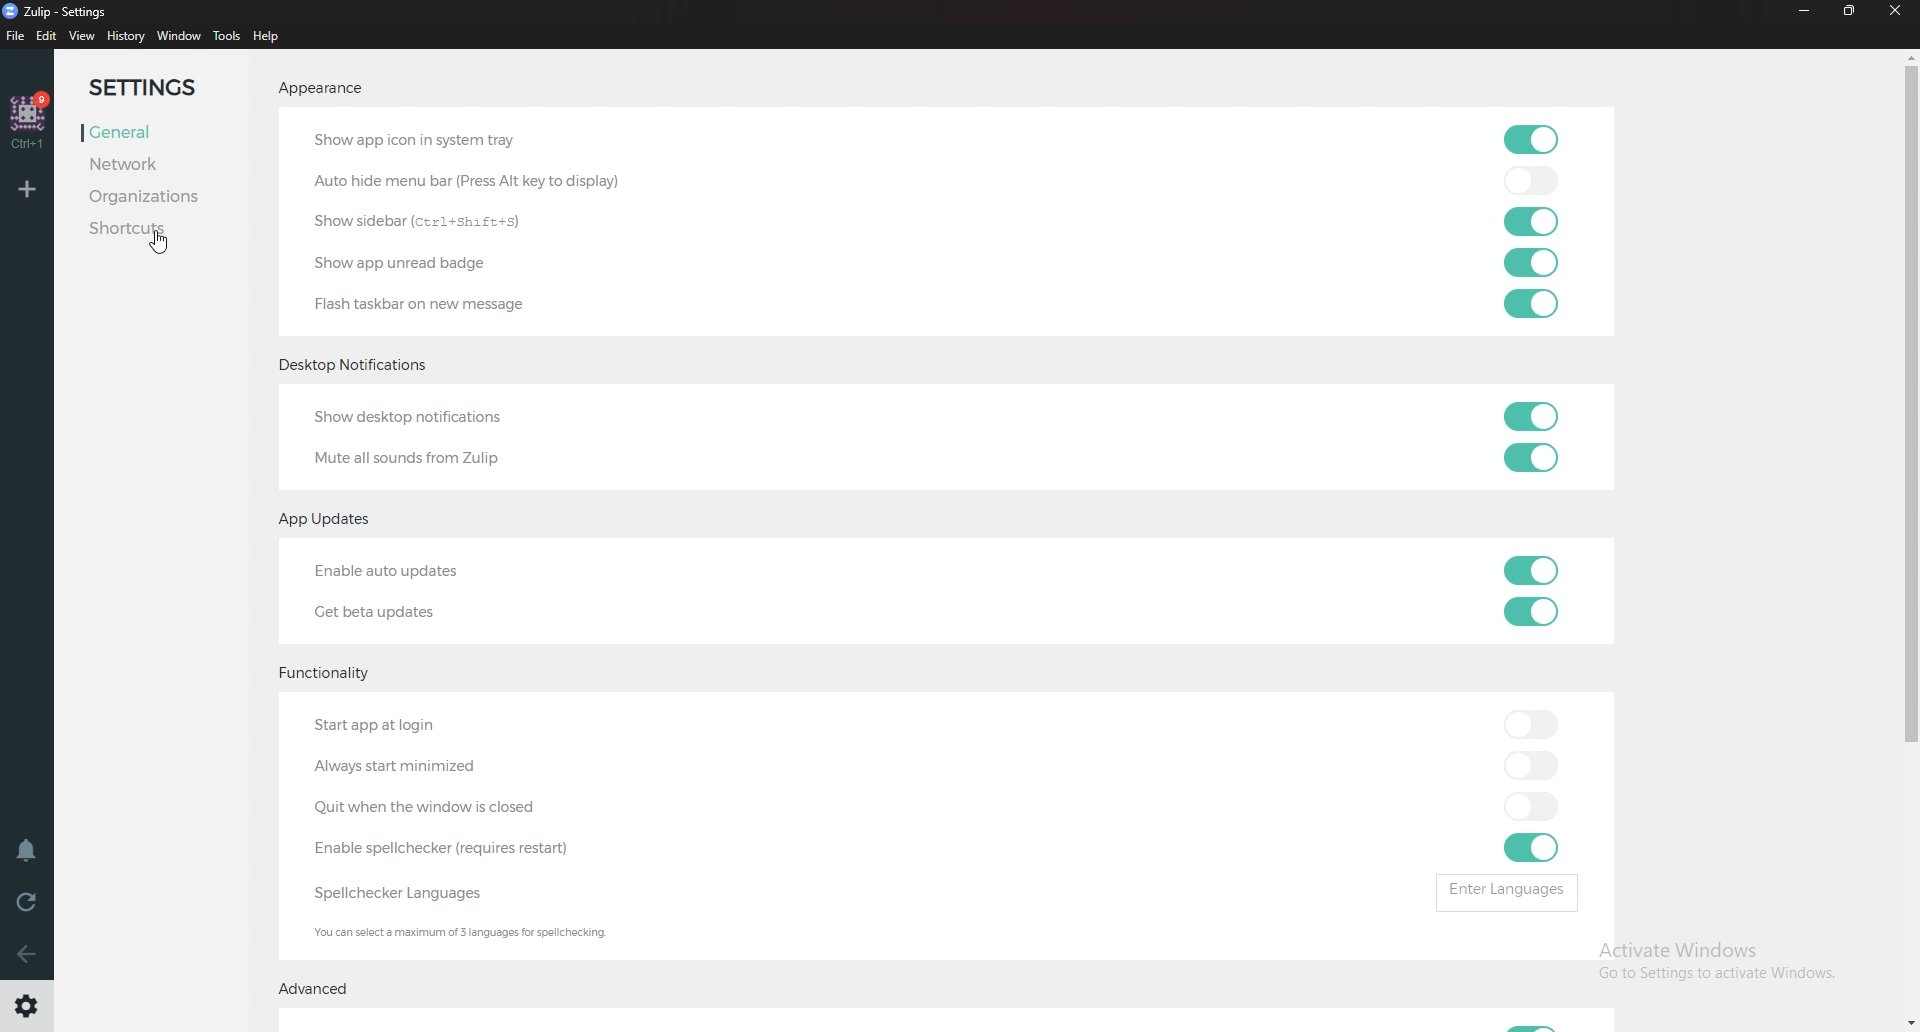 Image resolution: width=1920 pixels, height=1032 pixels. I want to click on Go back, so click(26, 952).